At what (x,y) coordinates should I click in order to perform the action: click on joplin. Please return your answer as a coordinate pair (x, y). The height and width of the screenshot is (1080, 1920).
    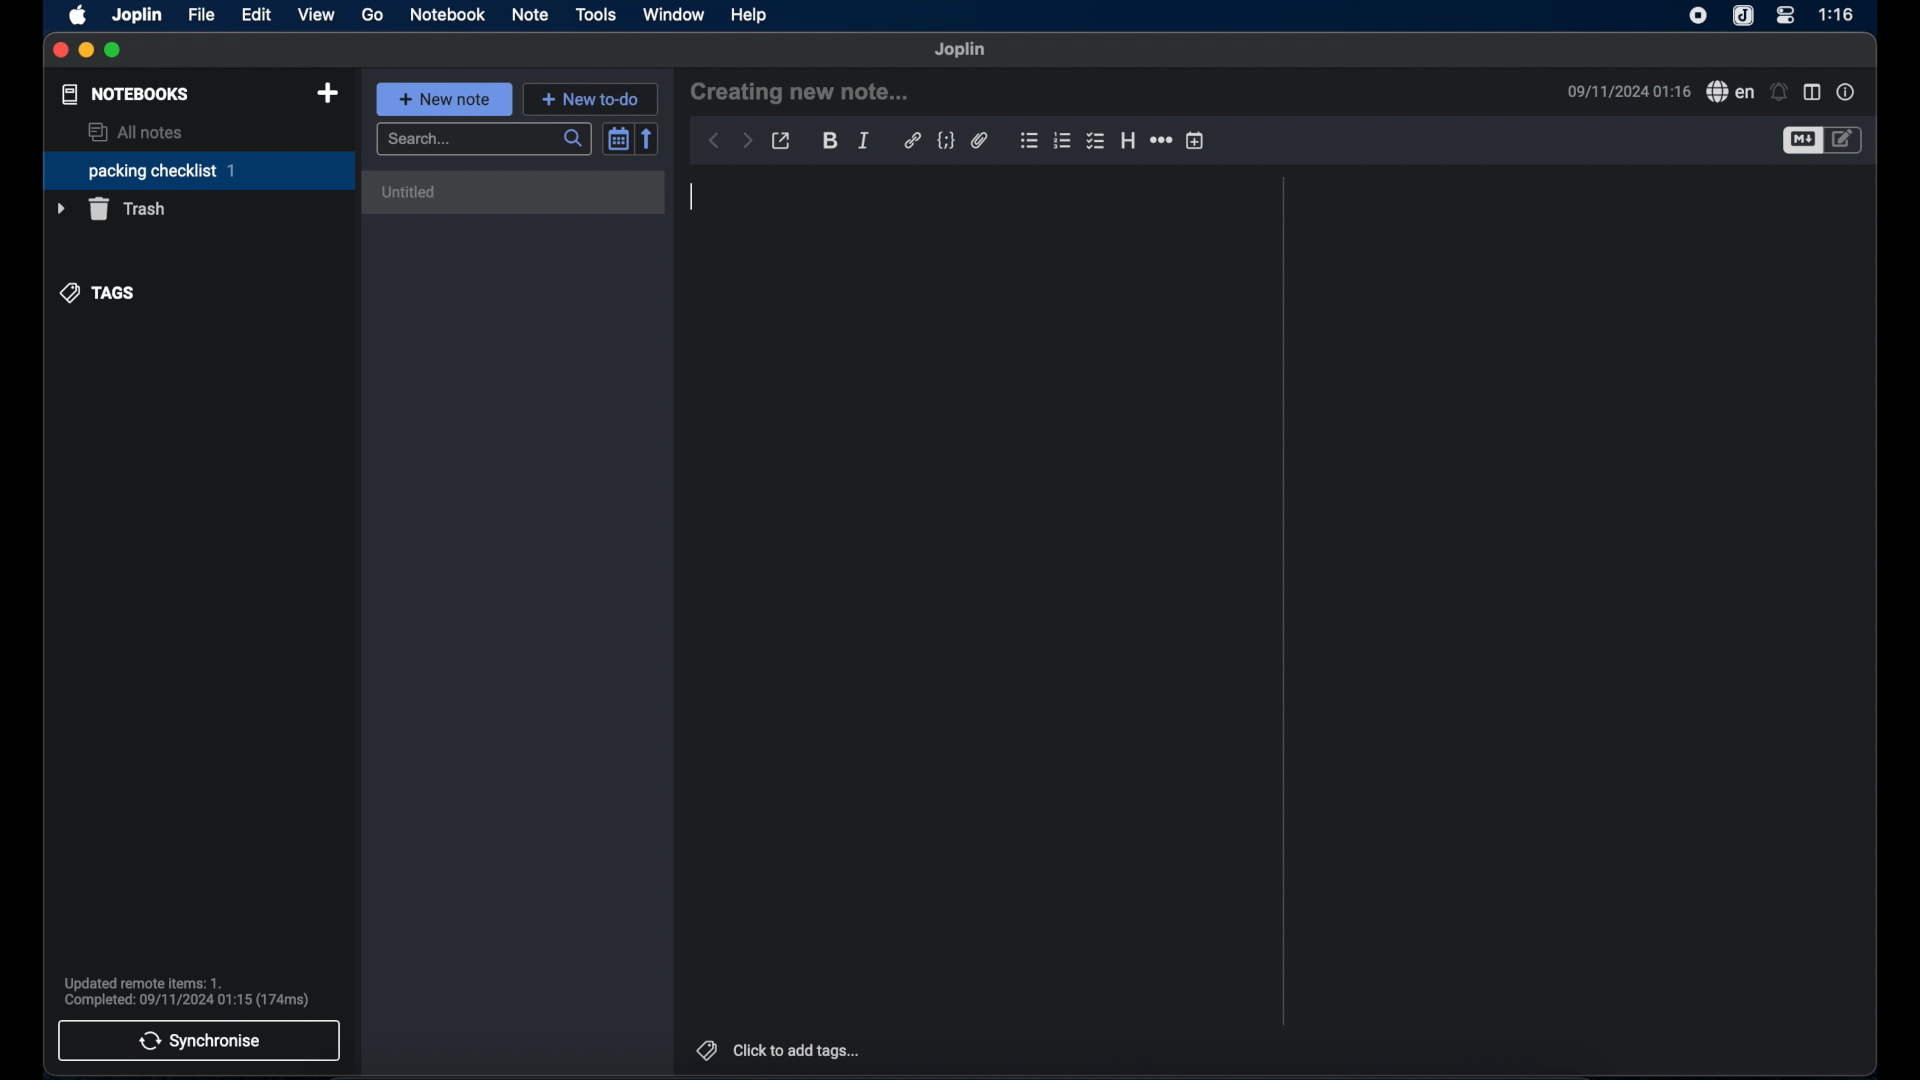
    Looking at the image, I should click on (962, 50).